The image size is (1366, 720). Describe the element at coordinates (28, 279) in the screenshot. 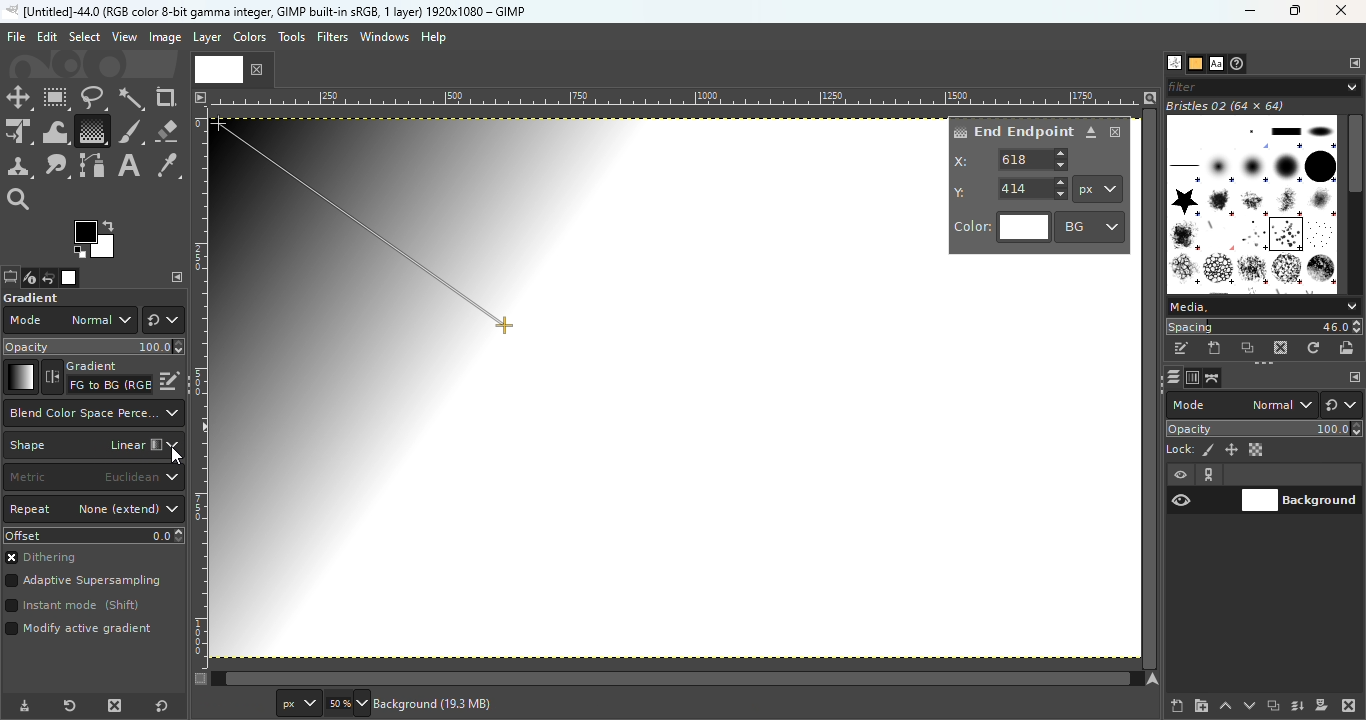

I see `Open the device status dialog` at that location.